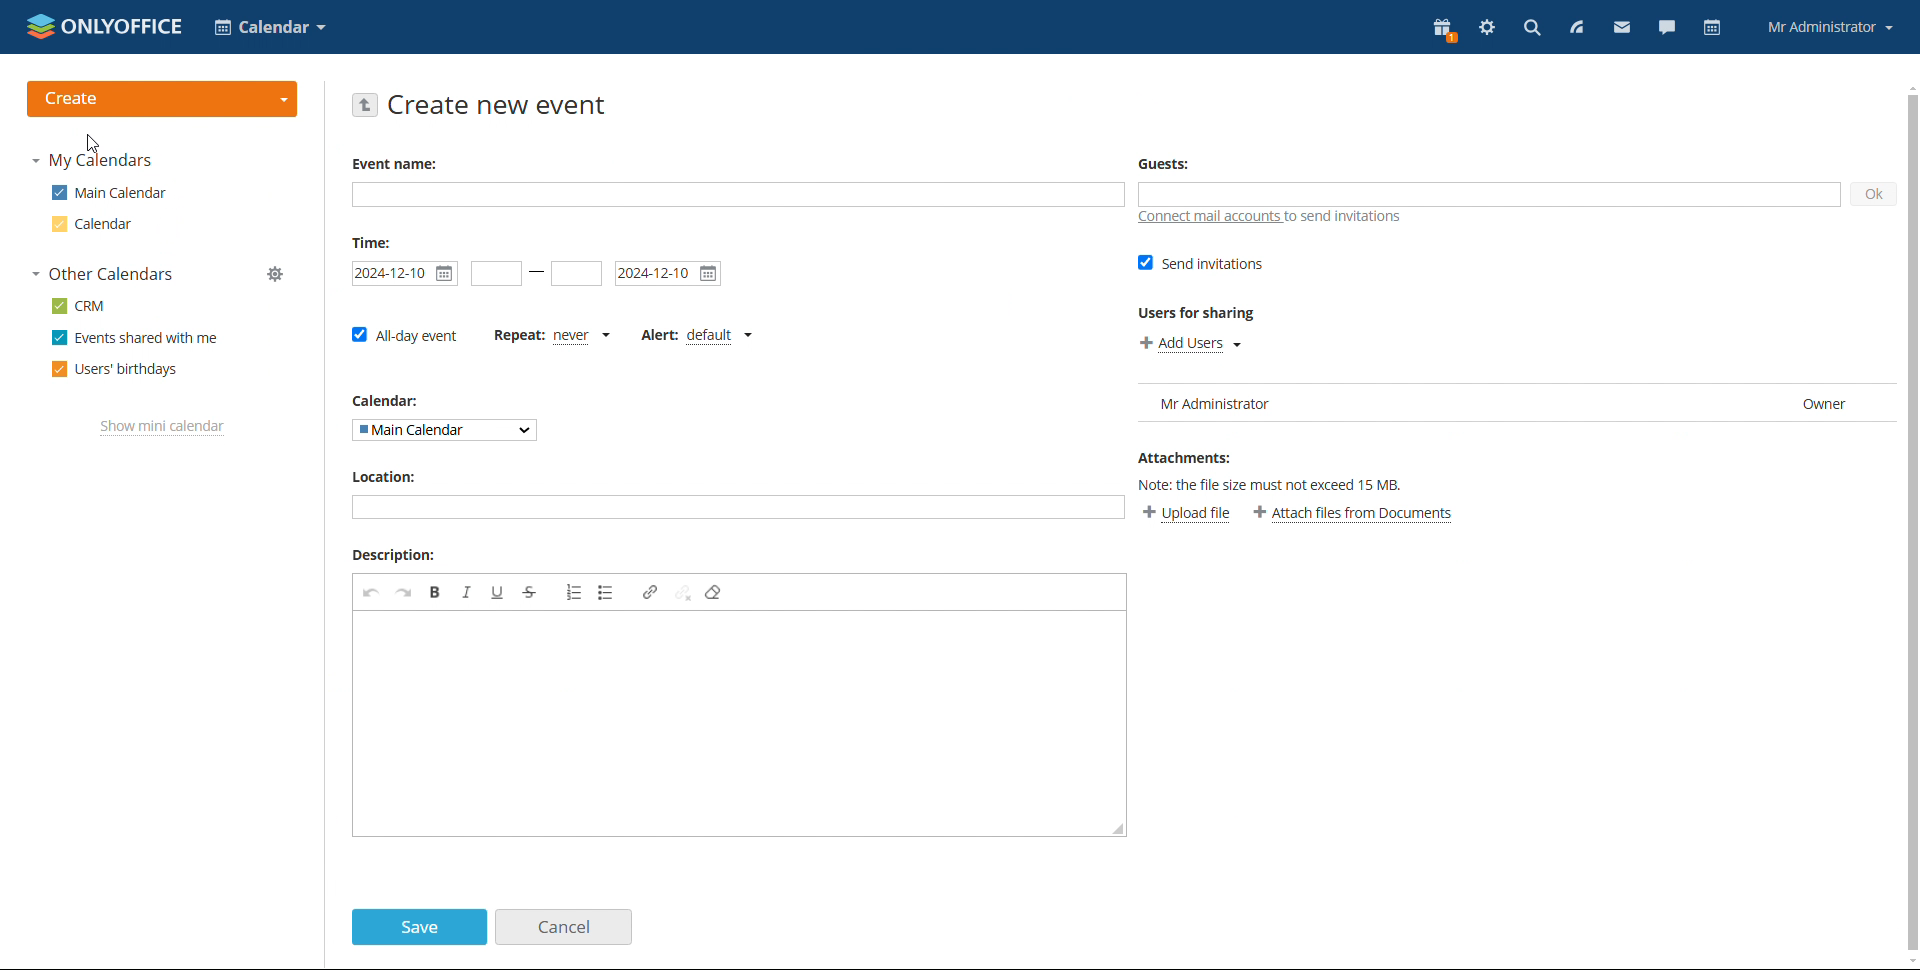  Describe the element at coordinates (403, 334) in the screenshot. I see `all-day event checkbox` at that location.